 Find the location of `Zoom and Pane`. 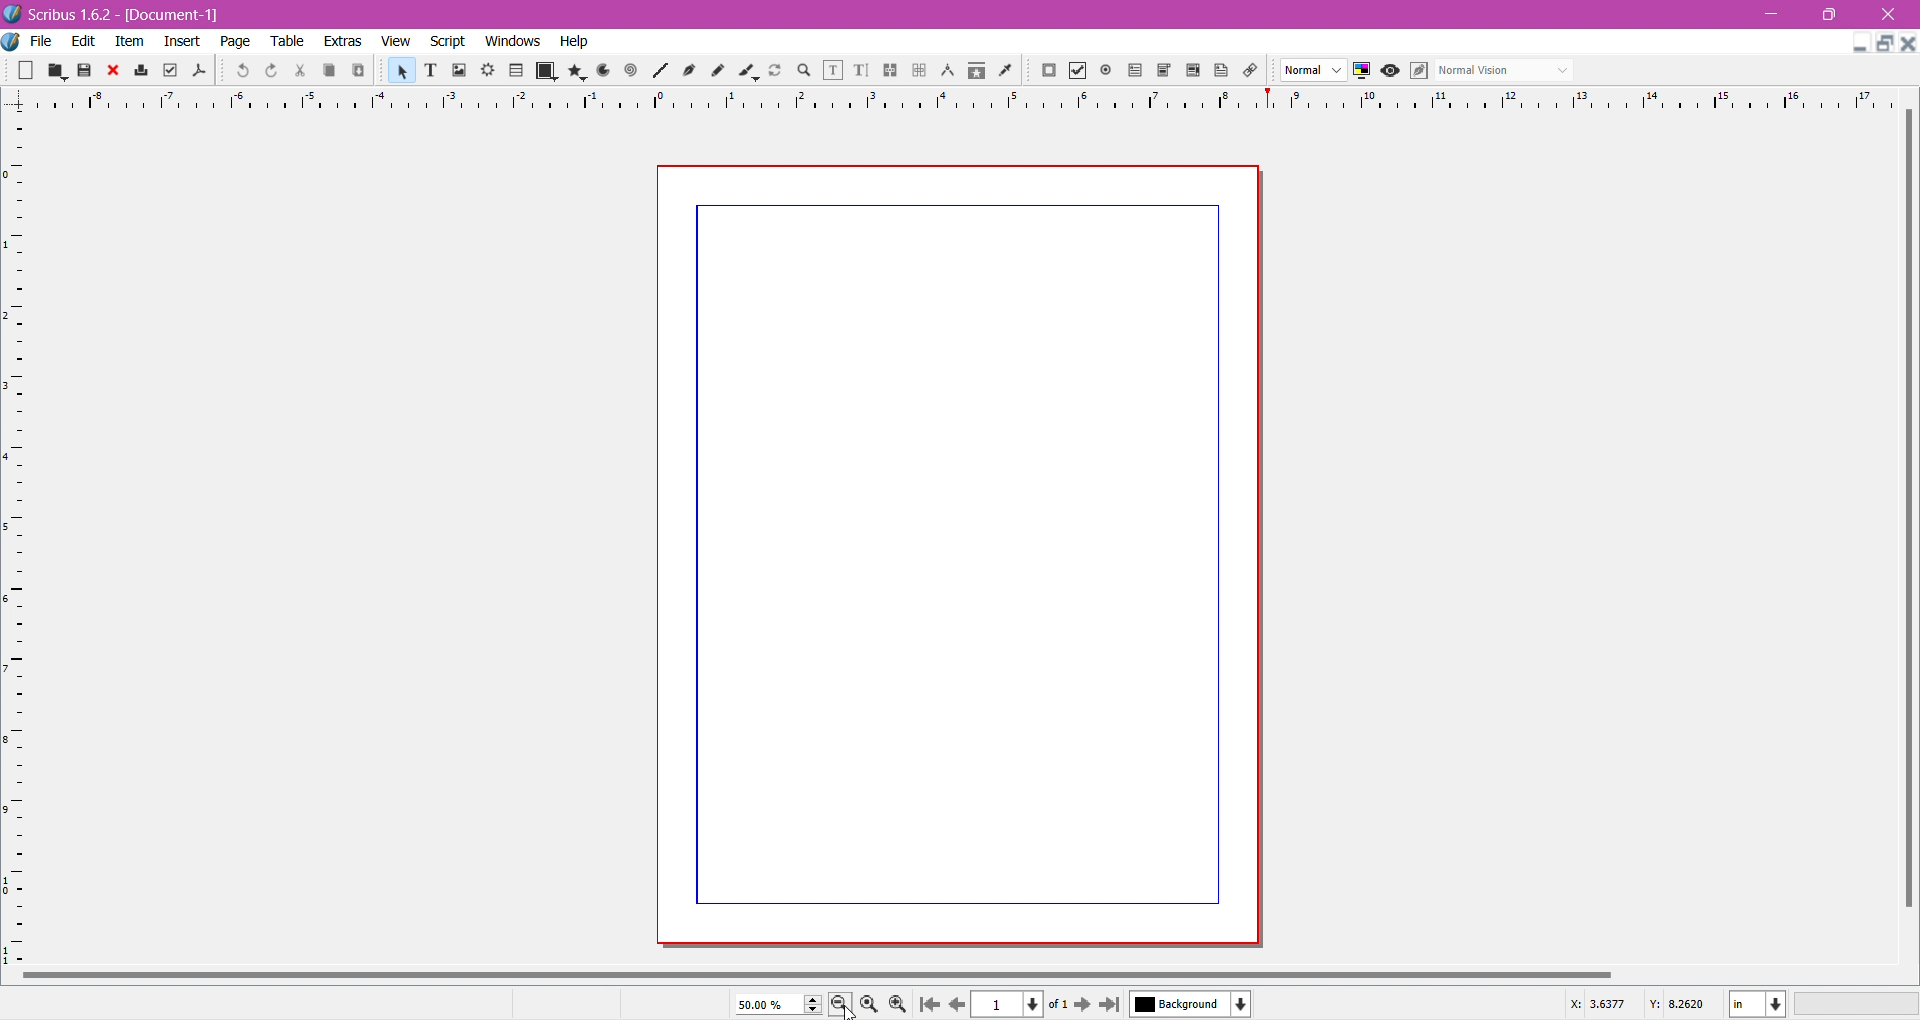

Zoom and Pane is located at coordinates (803, 72).